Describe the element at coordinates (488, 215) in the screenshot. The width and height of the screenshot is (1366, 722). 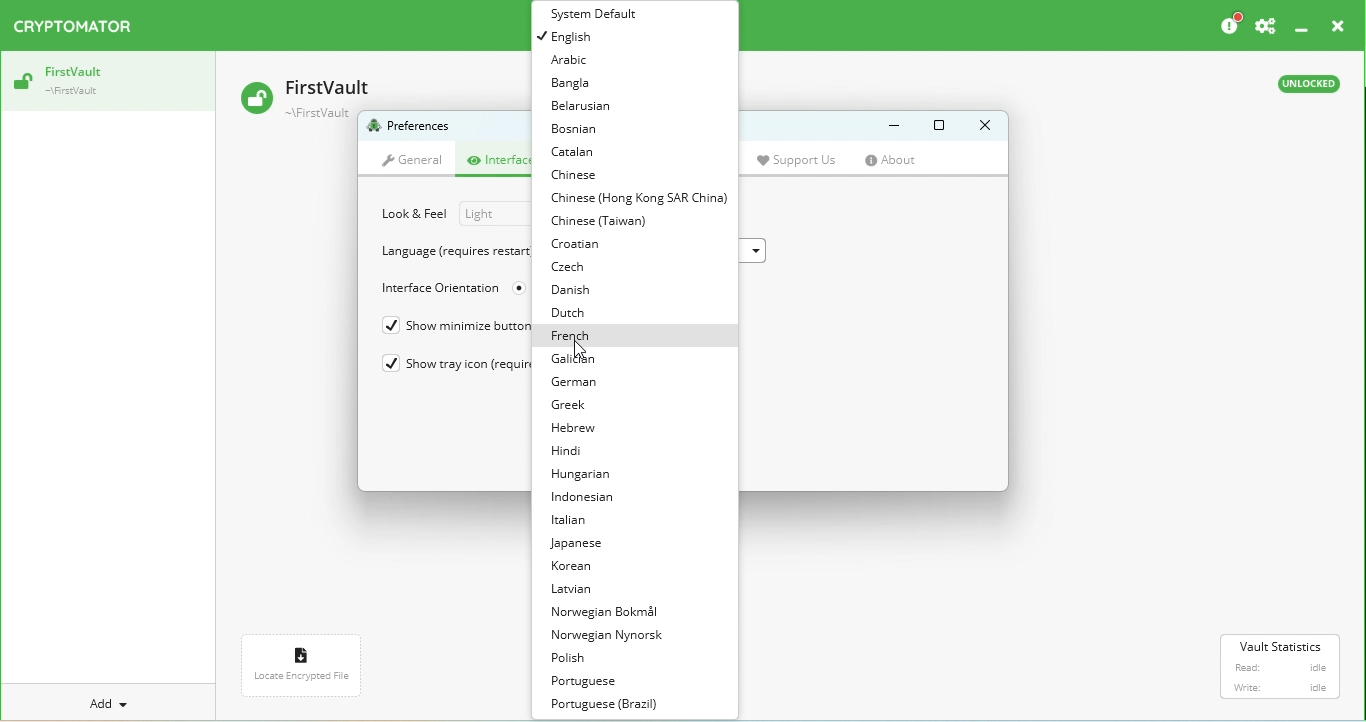
I see `Drop down menu` at that location.